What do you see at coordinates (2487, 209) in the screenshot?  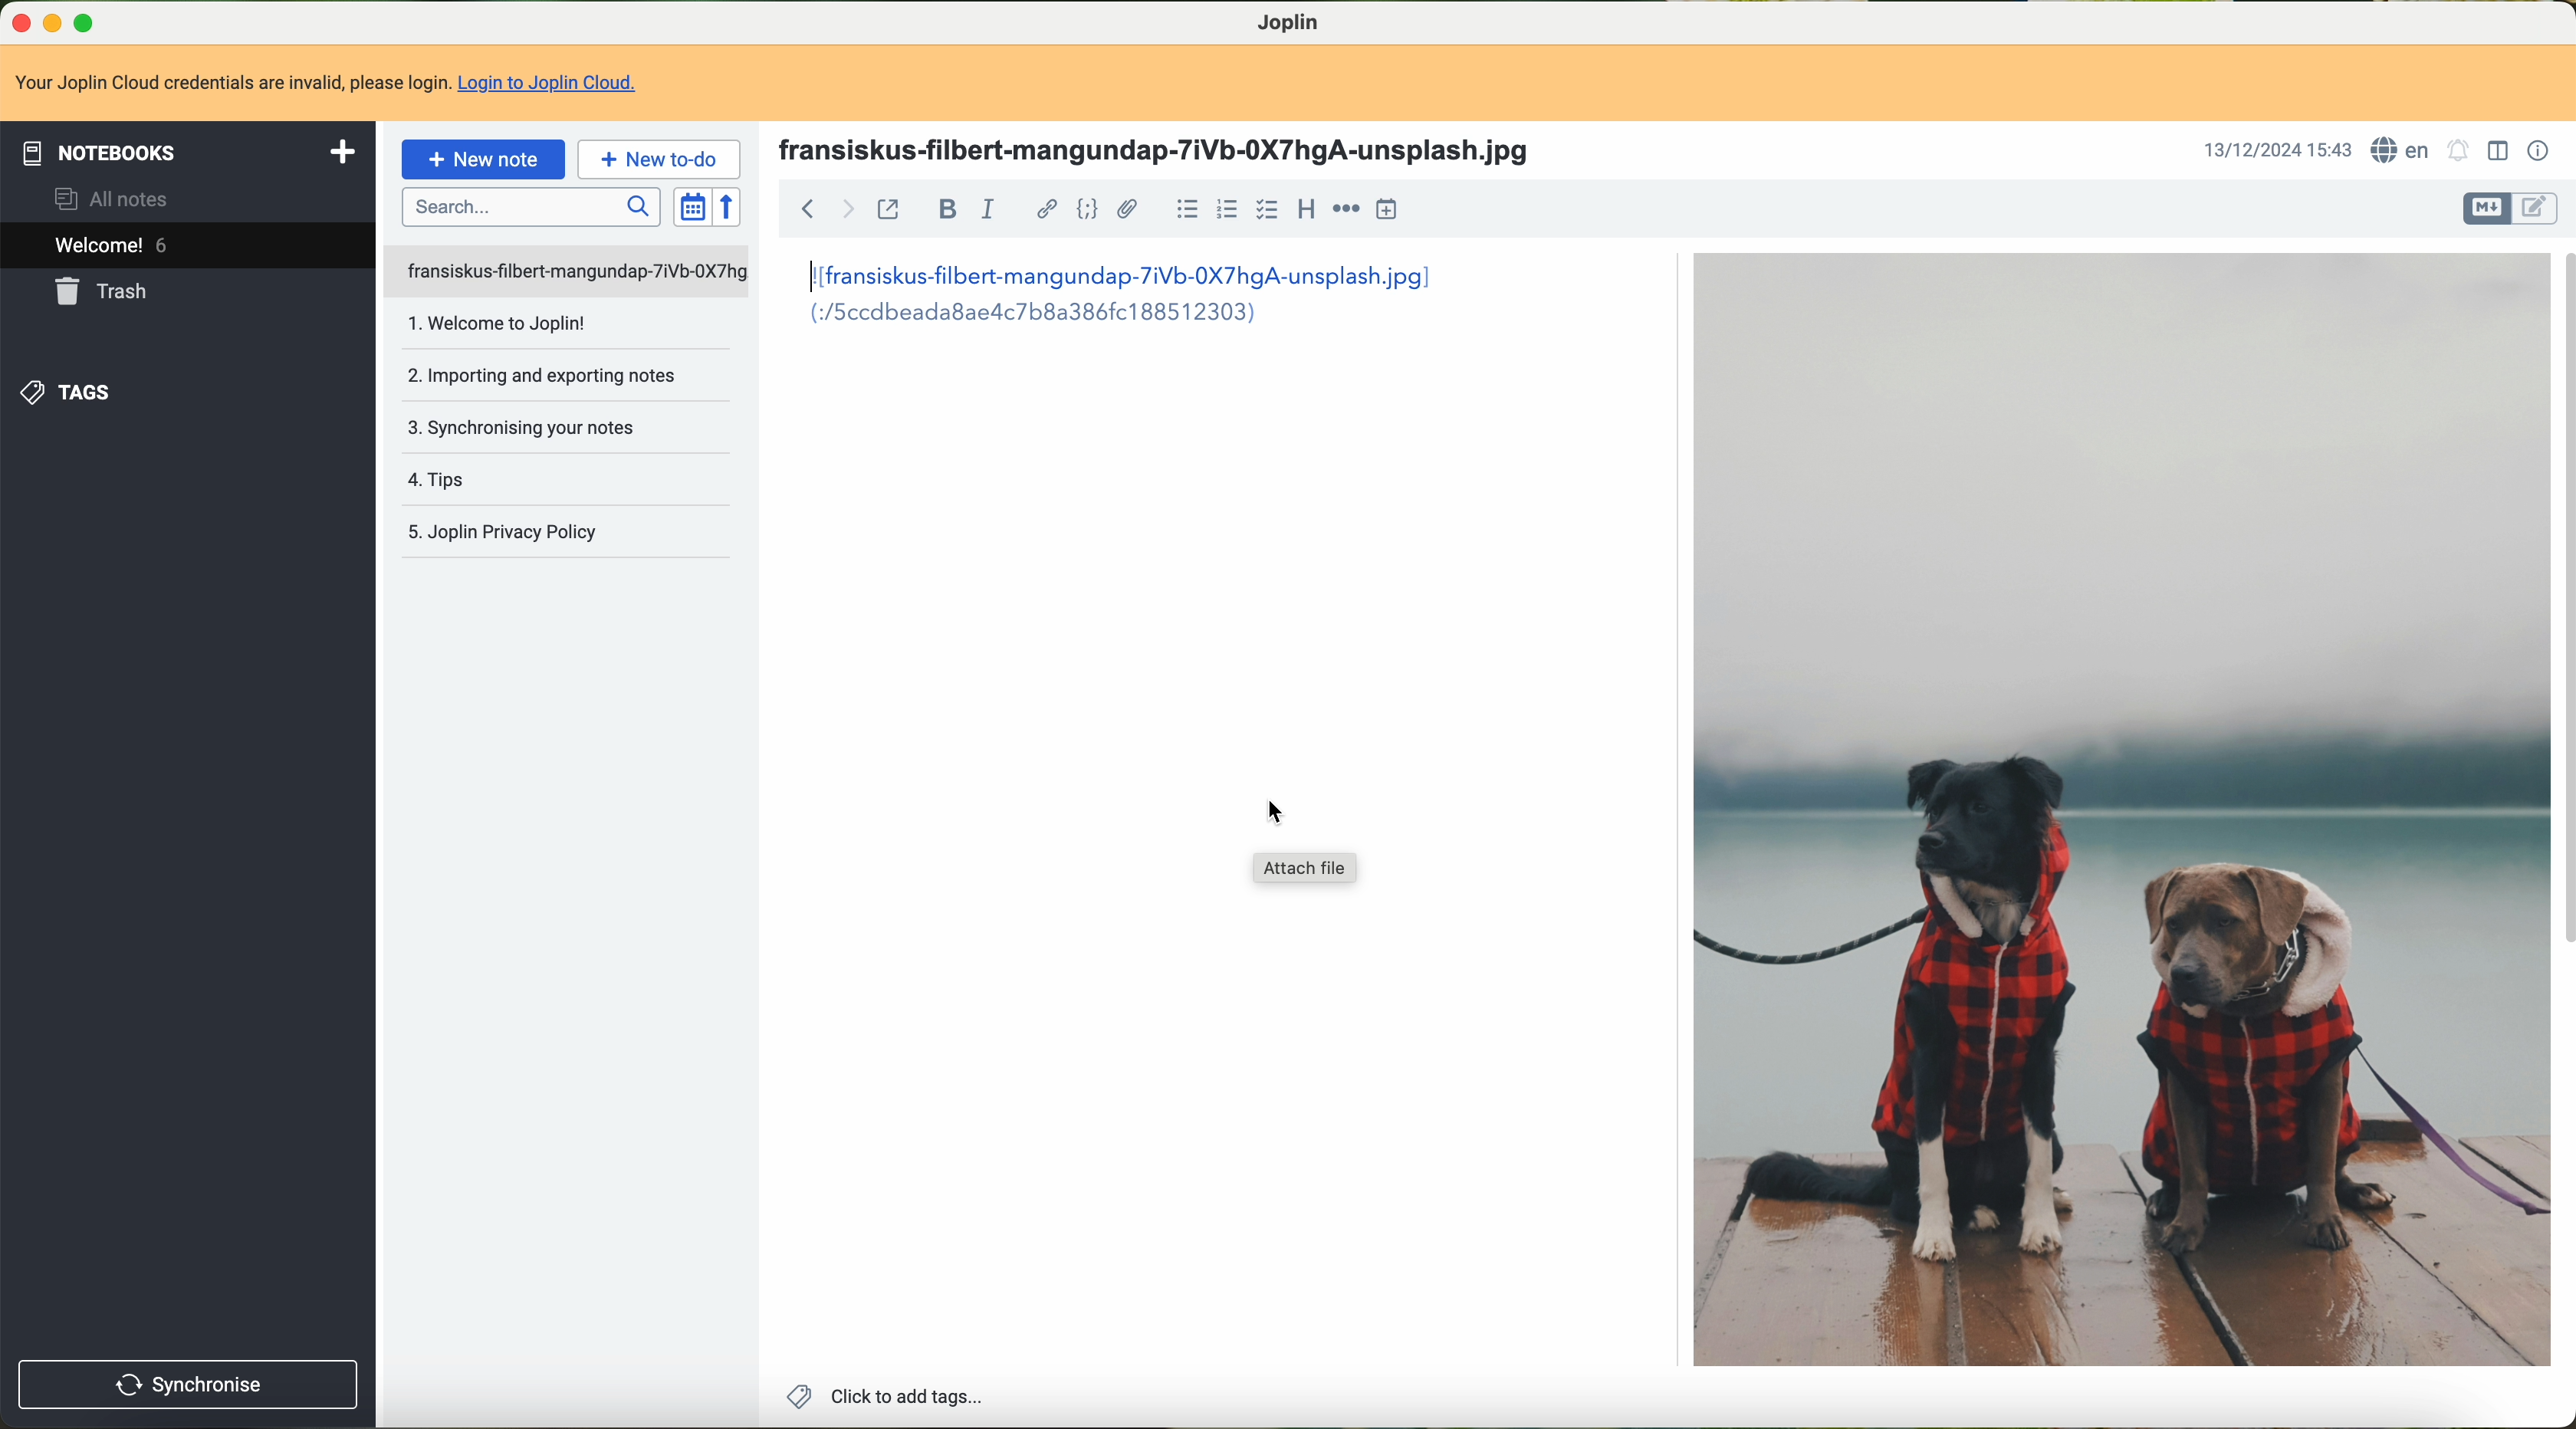 I see `toggle editors` at bounding box center [2487, 209].